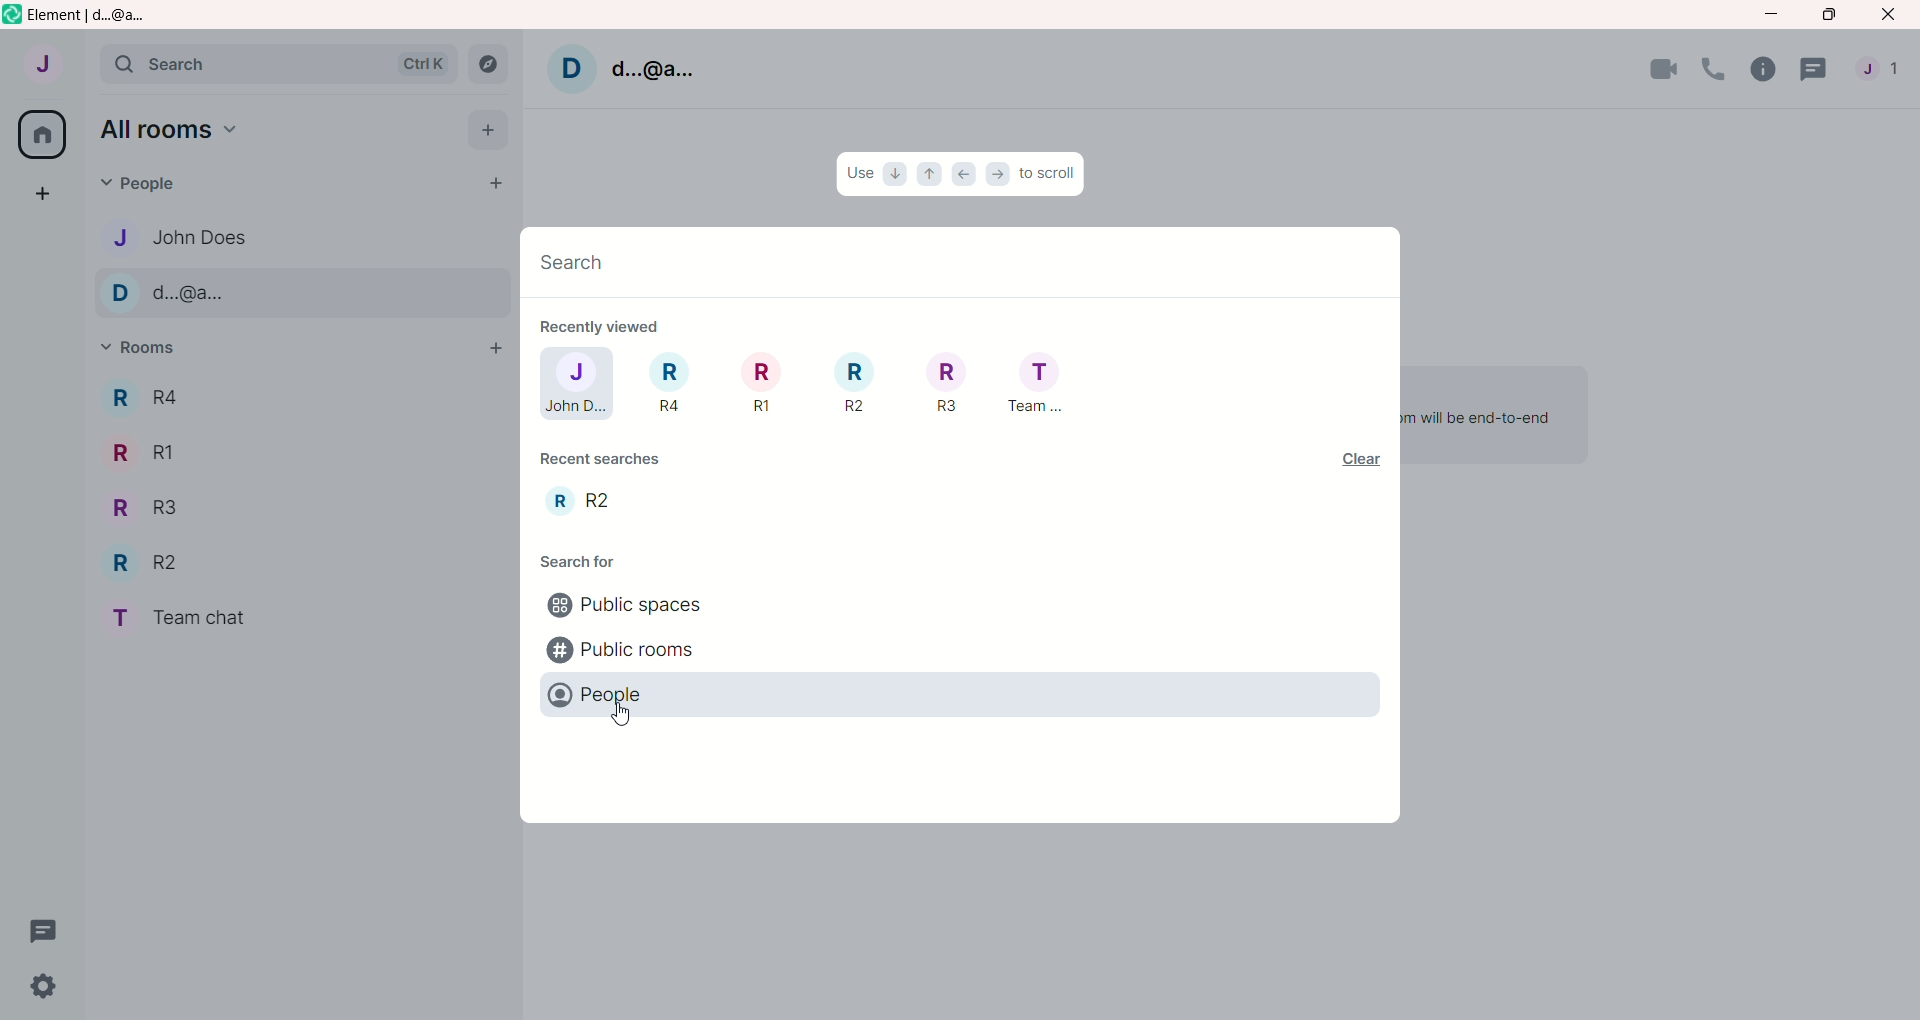 The width and height of the screenshot is (1920, 1020). I want to click on thread, so click(45, 931).